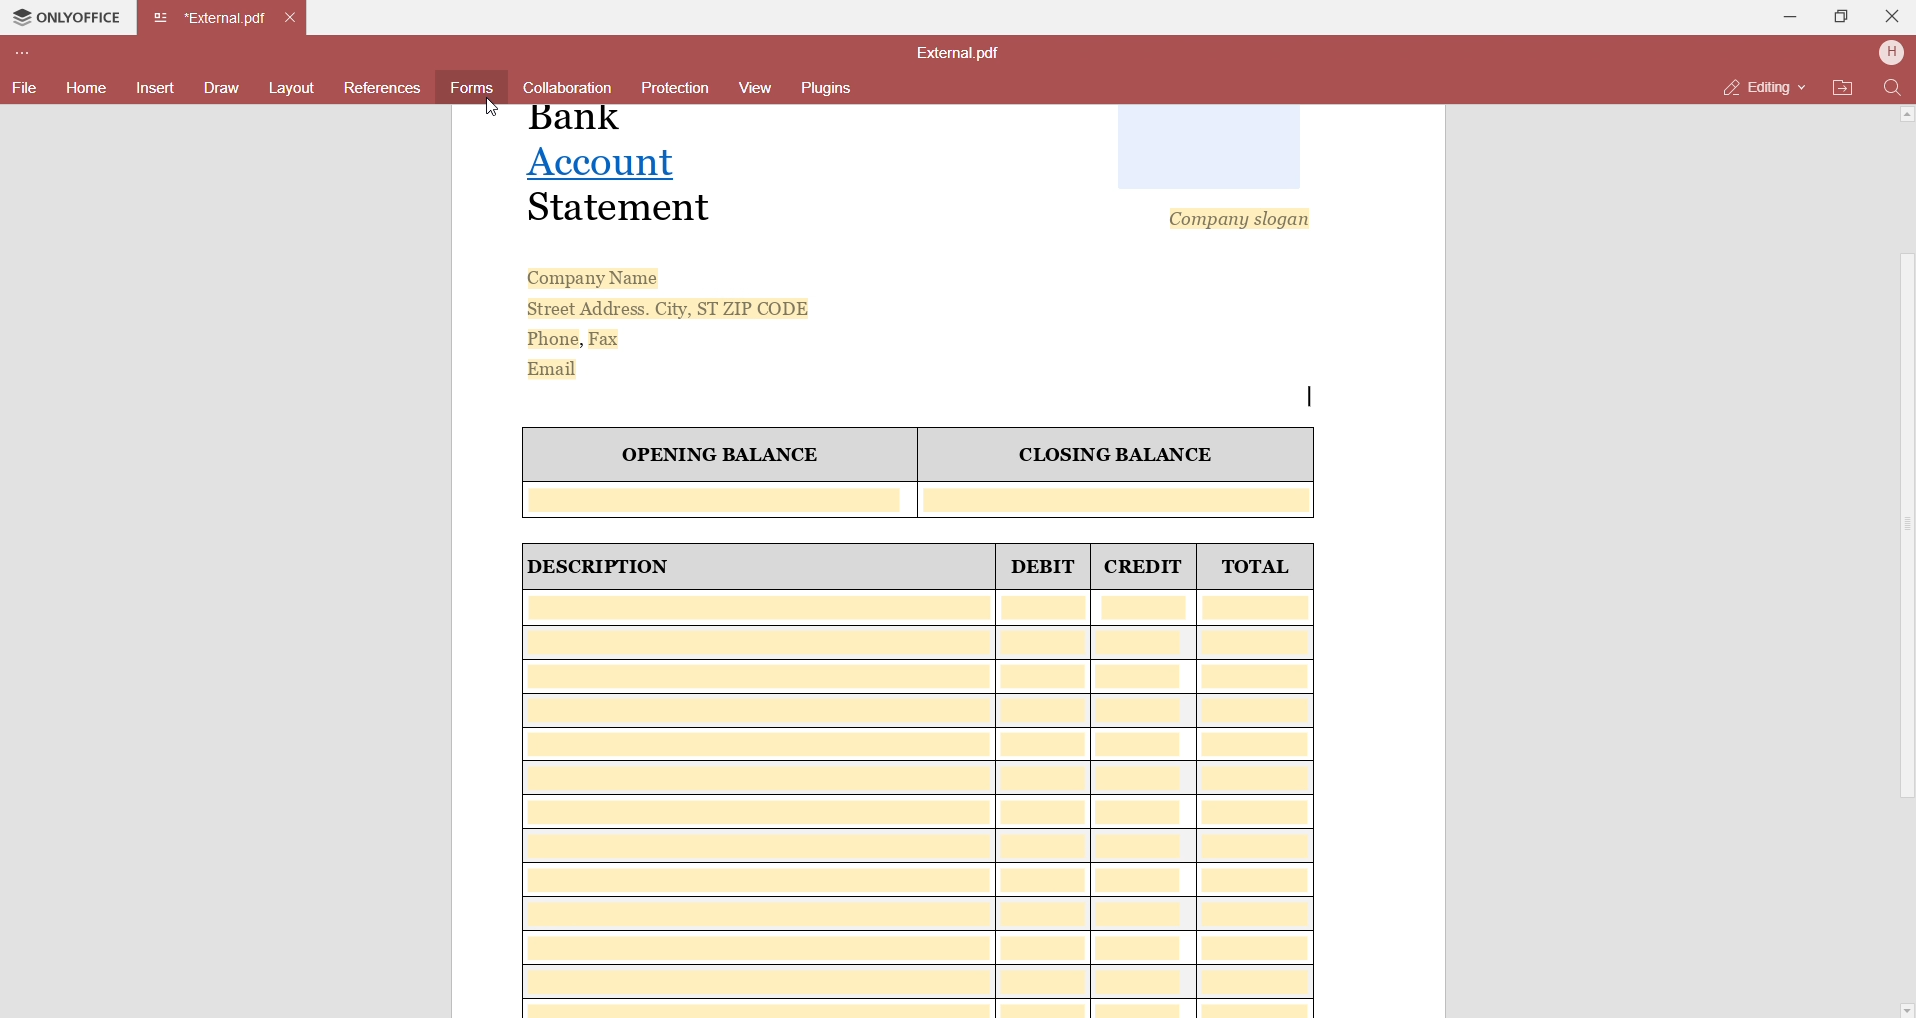 This screenshot has width=1916, height=1018. I want to click on Insert, so click(155, 86).